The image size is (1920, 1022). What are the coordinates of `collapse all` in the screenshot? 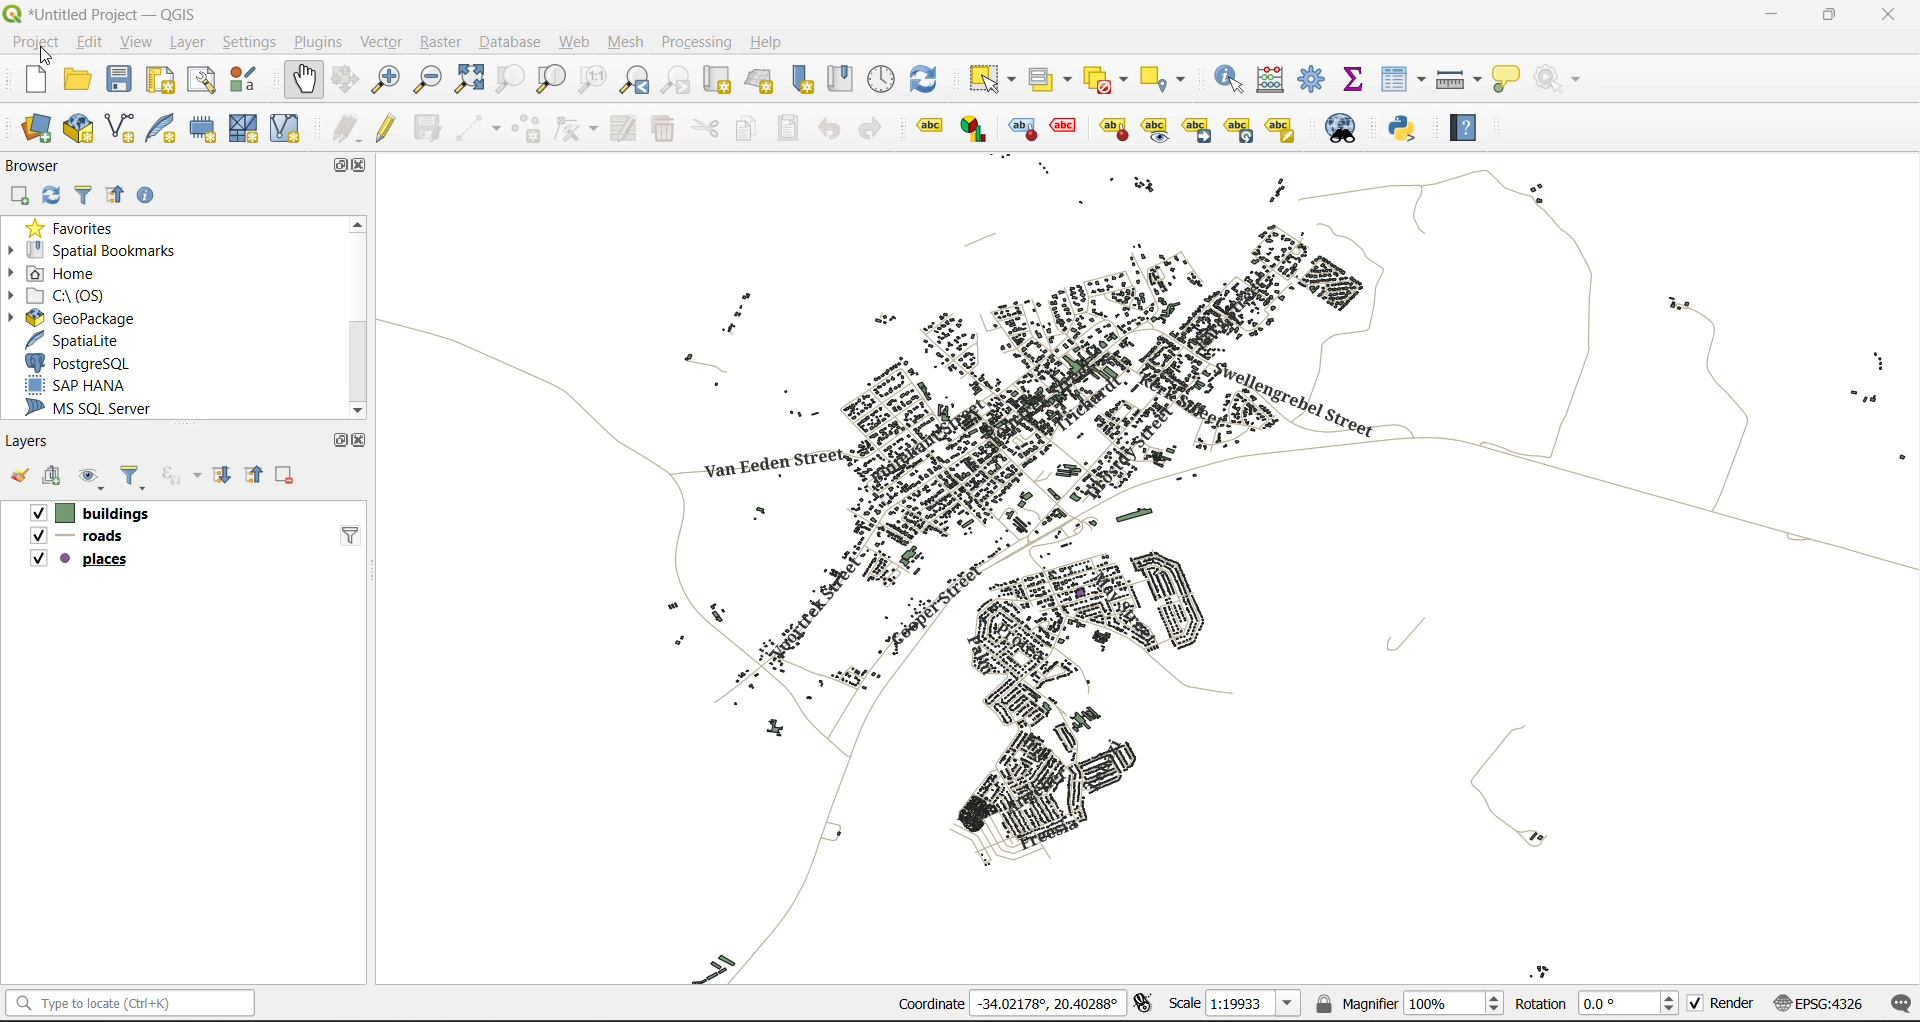 It's located at (253, 477).